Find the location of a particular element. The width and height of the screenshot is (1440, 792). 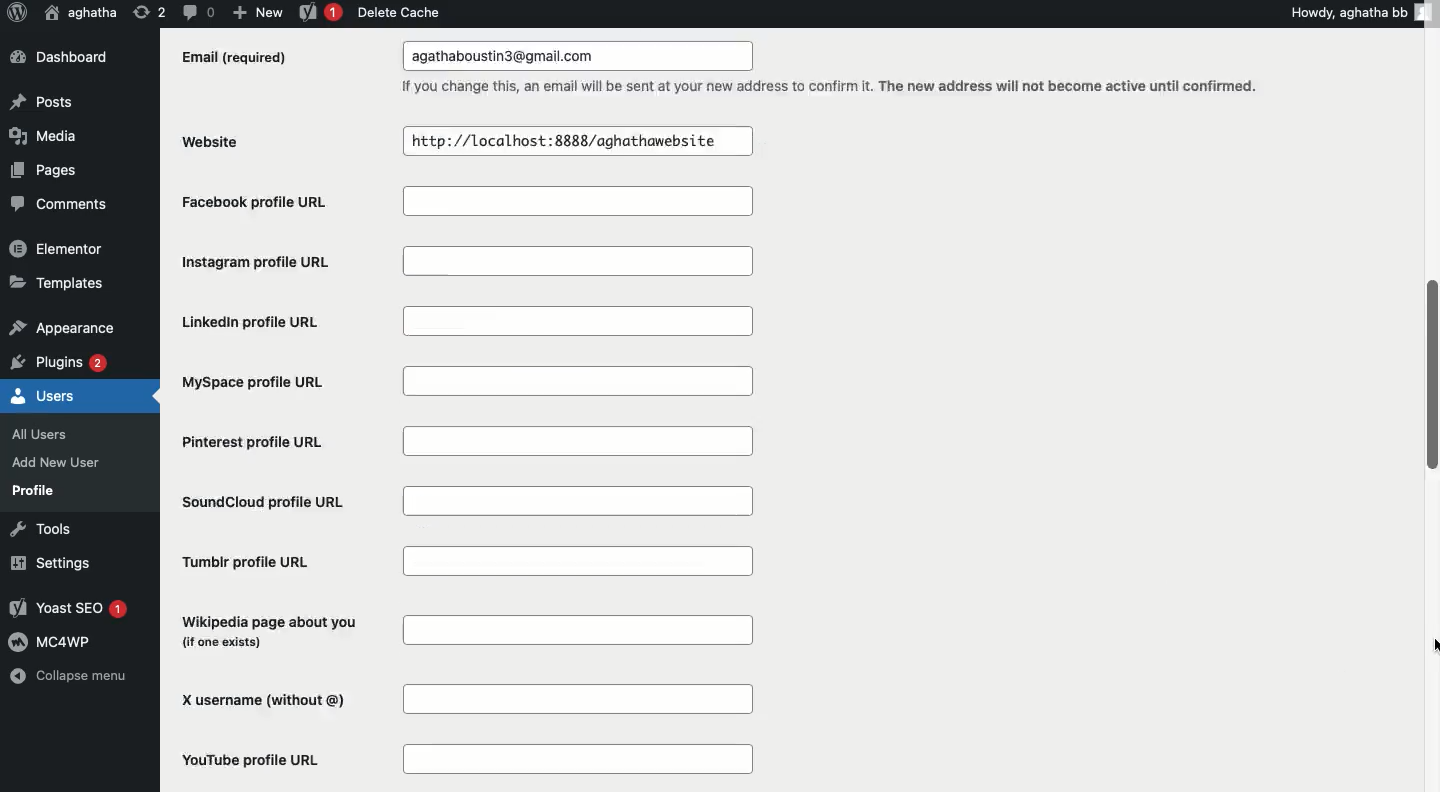

Collapse menu is located at coordinates (68, 678).